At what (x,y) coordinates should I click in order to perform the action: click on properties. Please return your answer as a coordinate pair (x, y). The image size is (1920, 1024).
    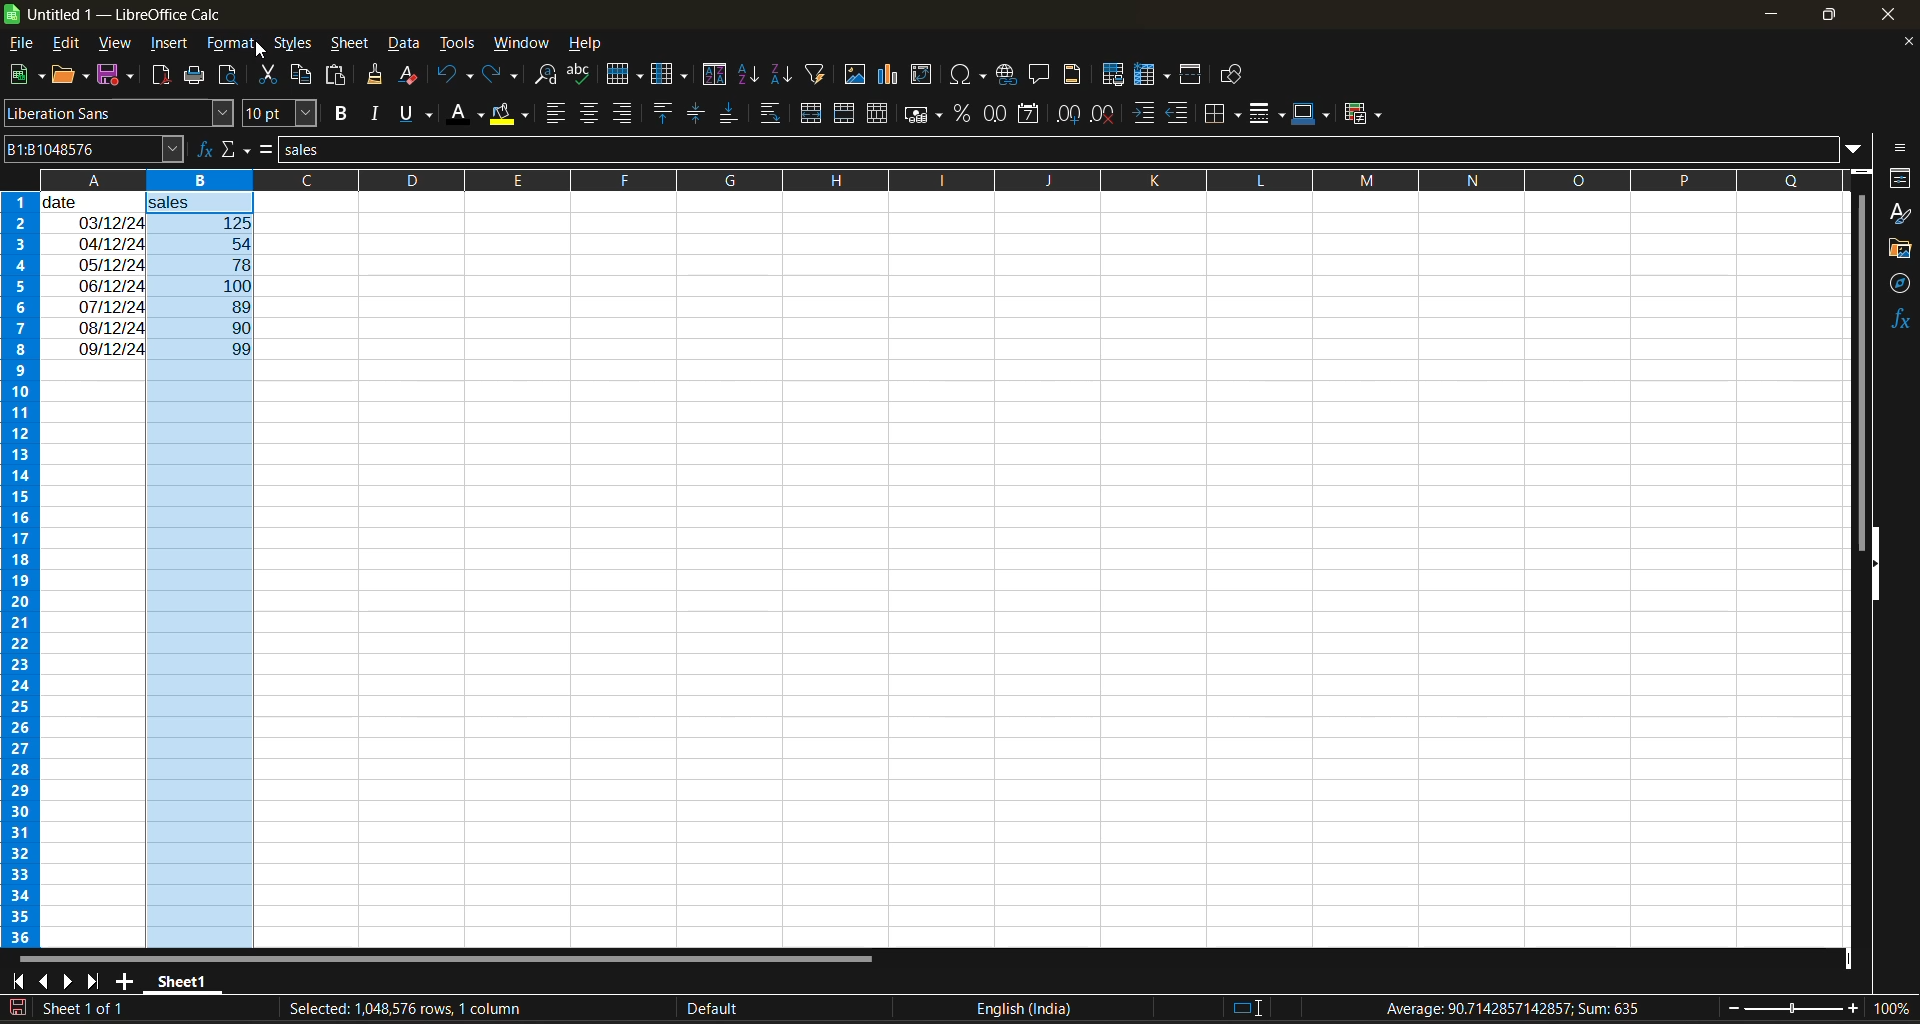
    Looking at the image, I should click on (1900, 178).